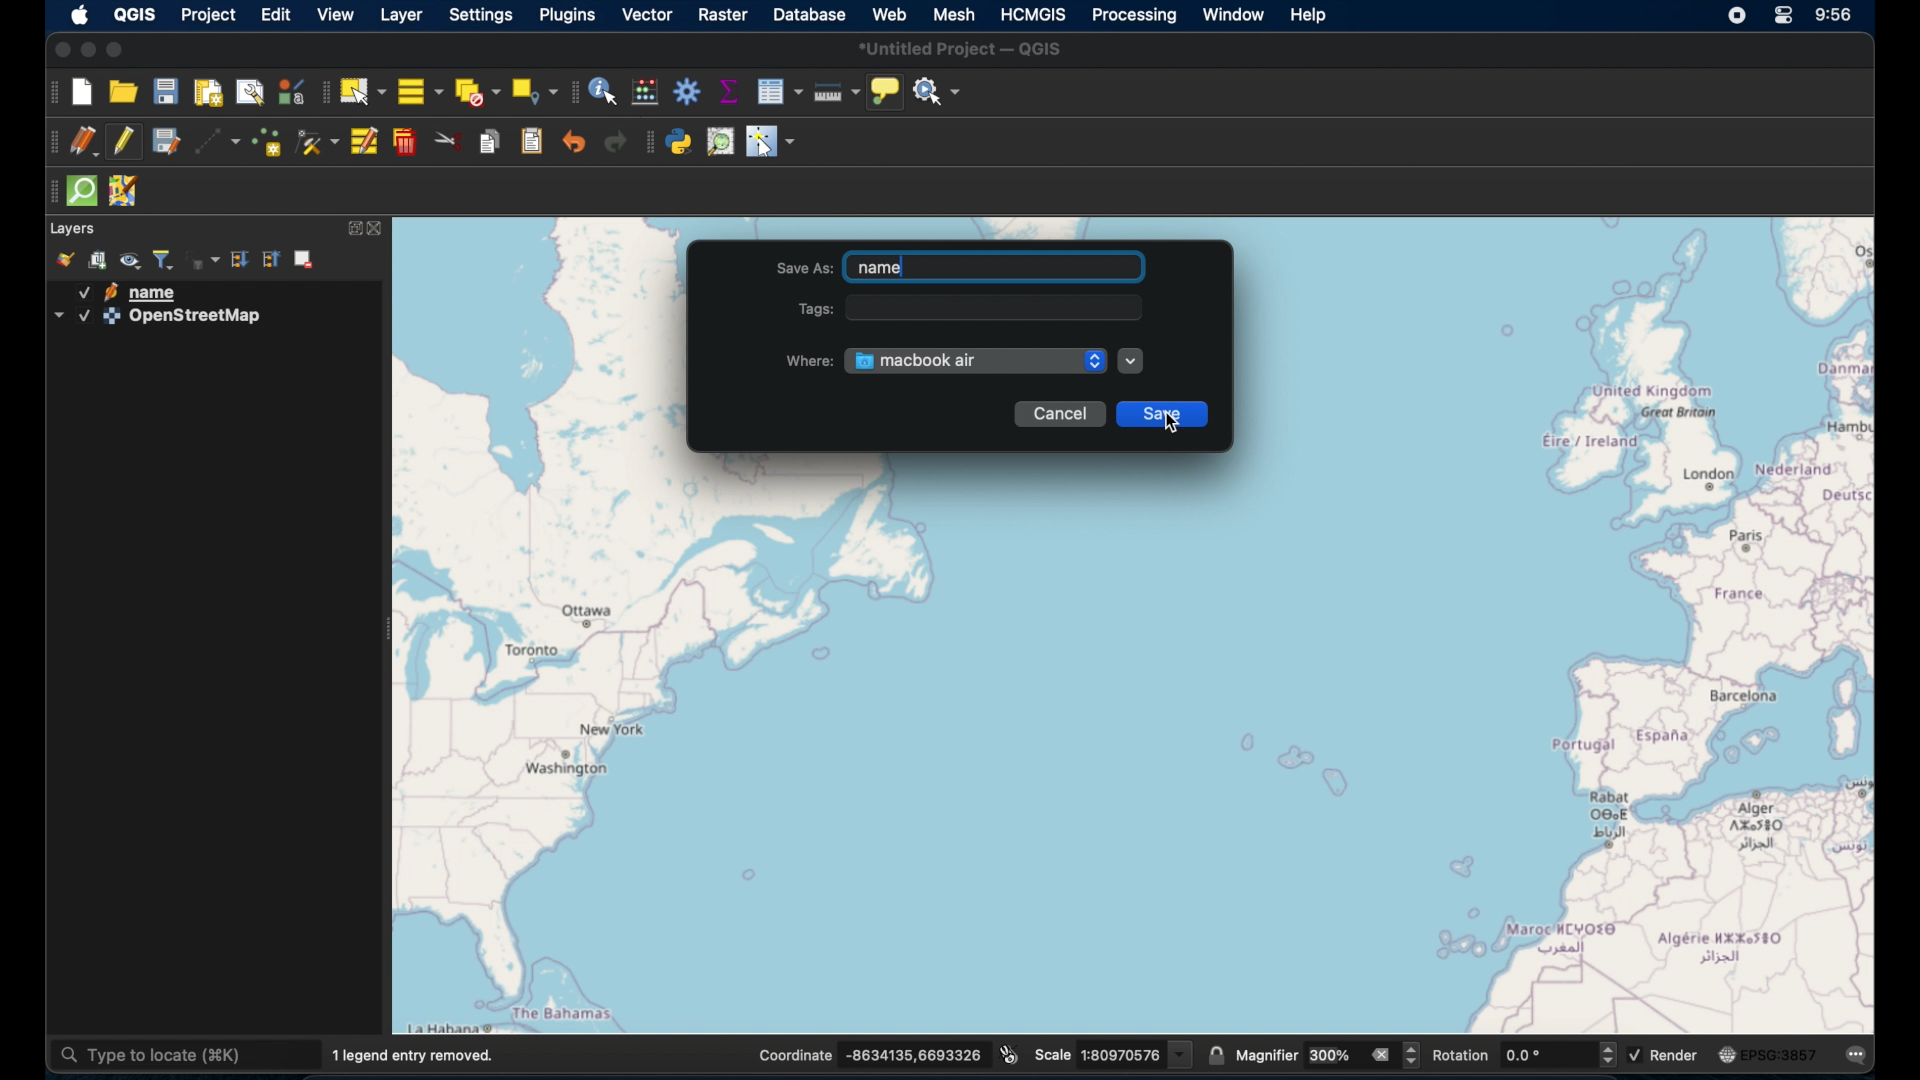 Image resolution: width=1920 pixels, height=1080 pixels. What do you see at coordinates (570, 17) in the screenshot?
I see `plugins` at bounding box center [570, 17].